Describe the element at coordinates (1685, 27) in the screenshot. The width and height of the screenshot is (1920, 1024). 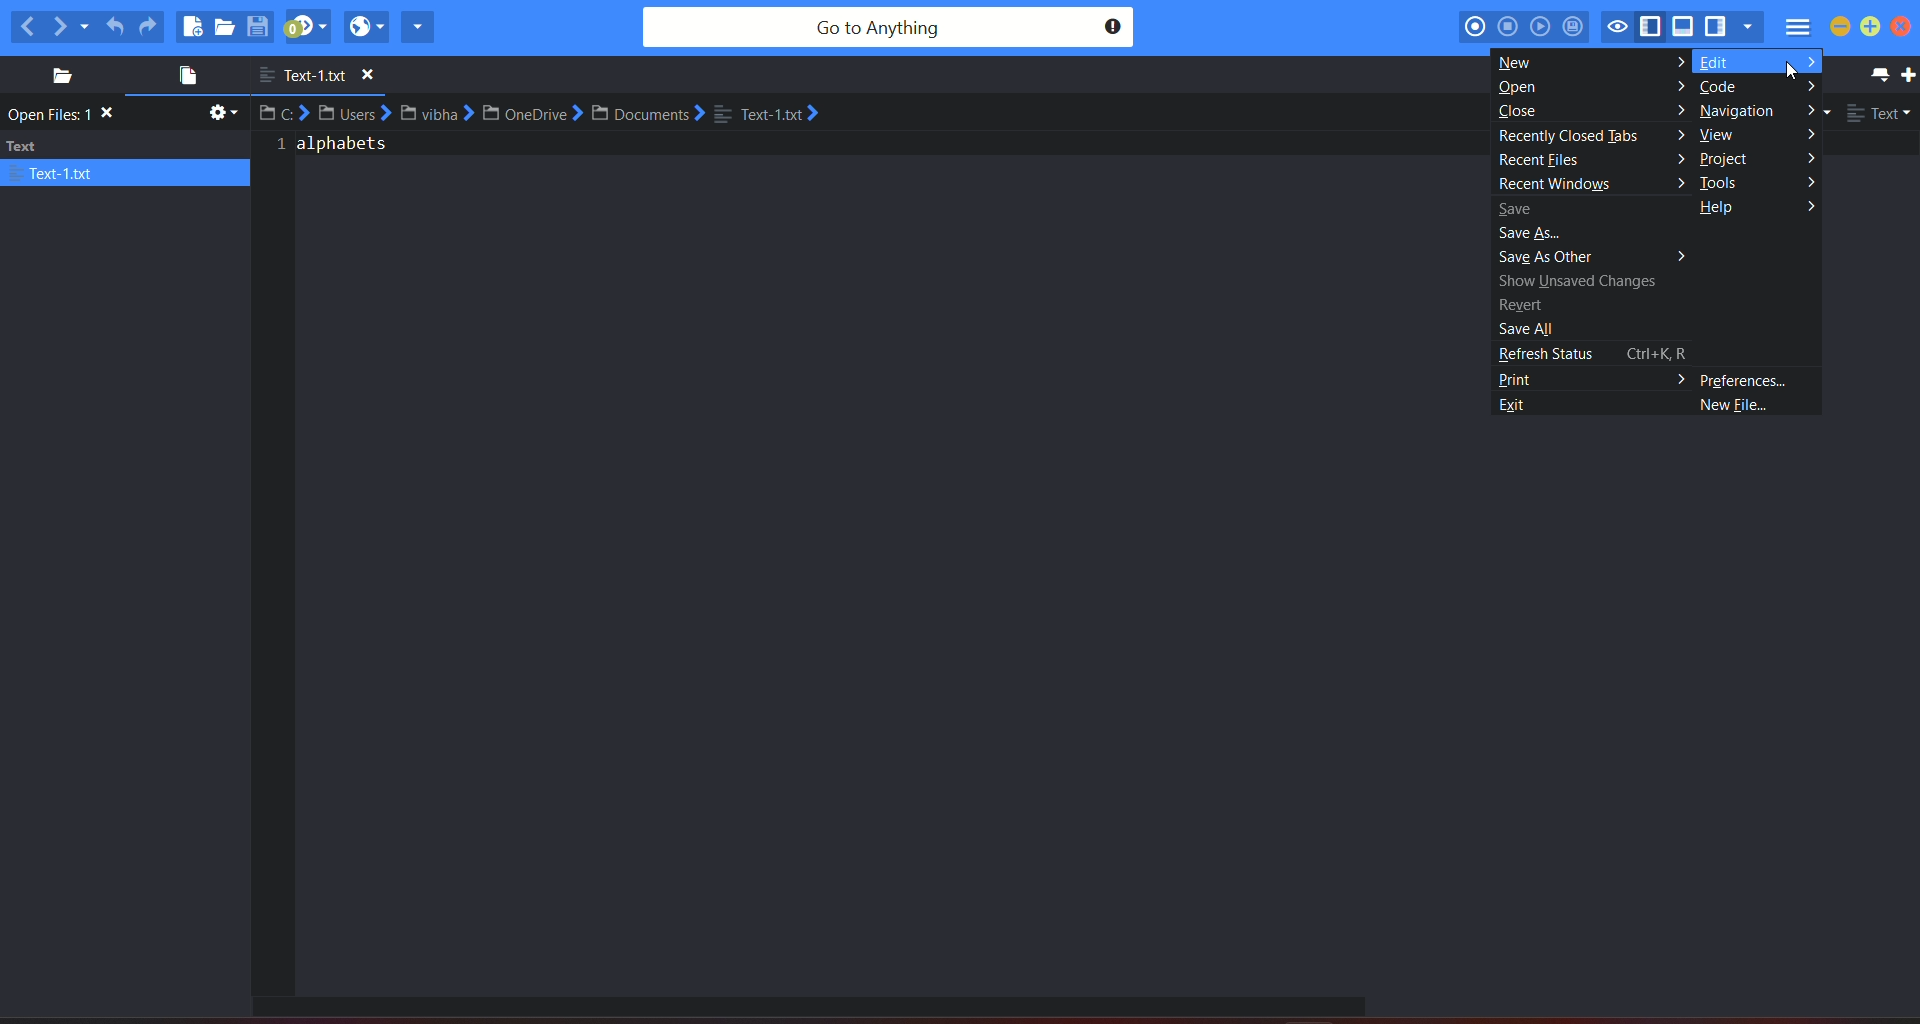
I see `show/hide bottom pane` at that location.